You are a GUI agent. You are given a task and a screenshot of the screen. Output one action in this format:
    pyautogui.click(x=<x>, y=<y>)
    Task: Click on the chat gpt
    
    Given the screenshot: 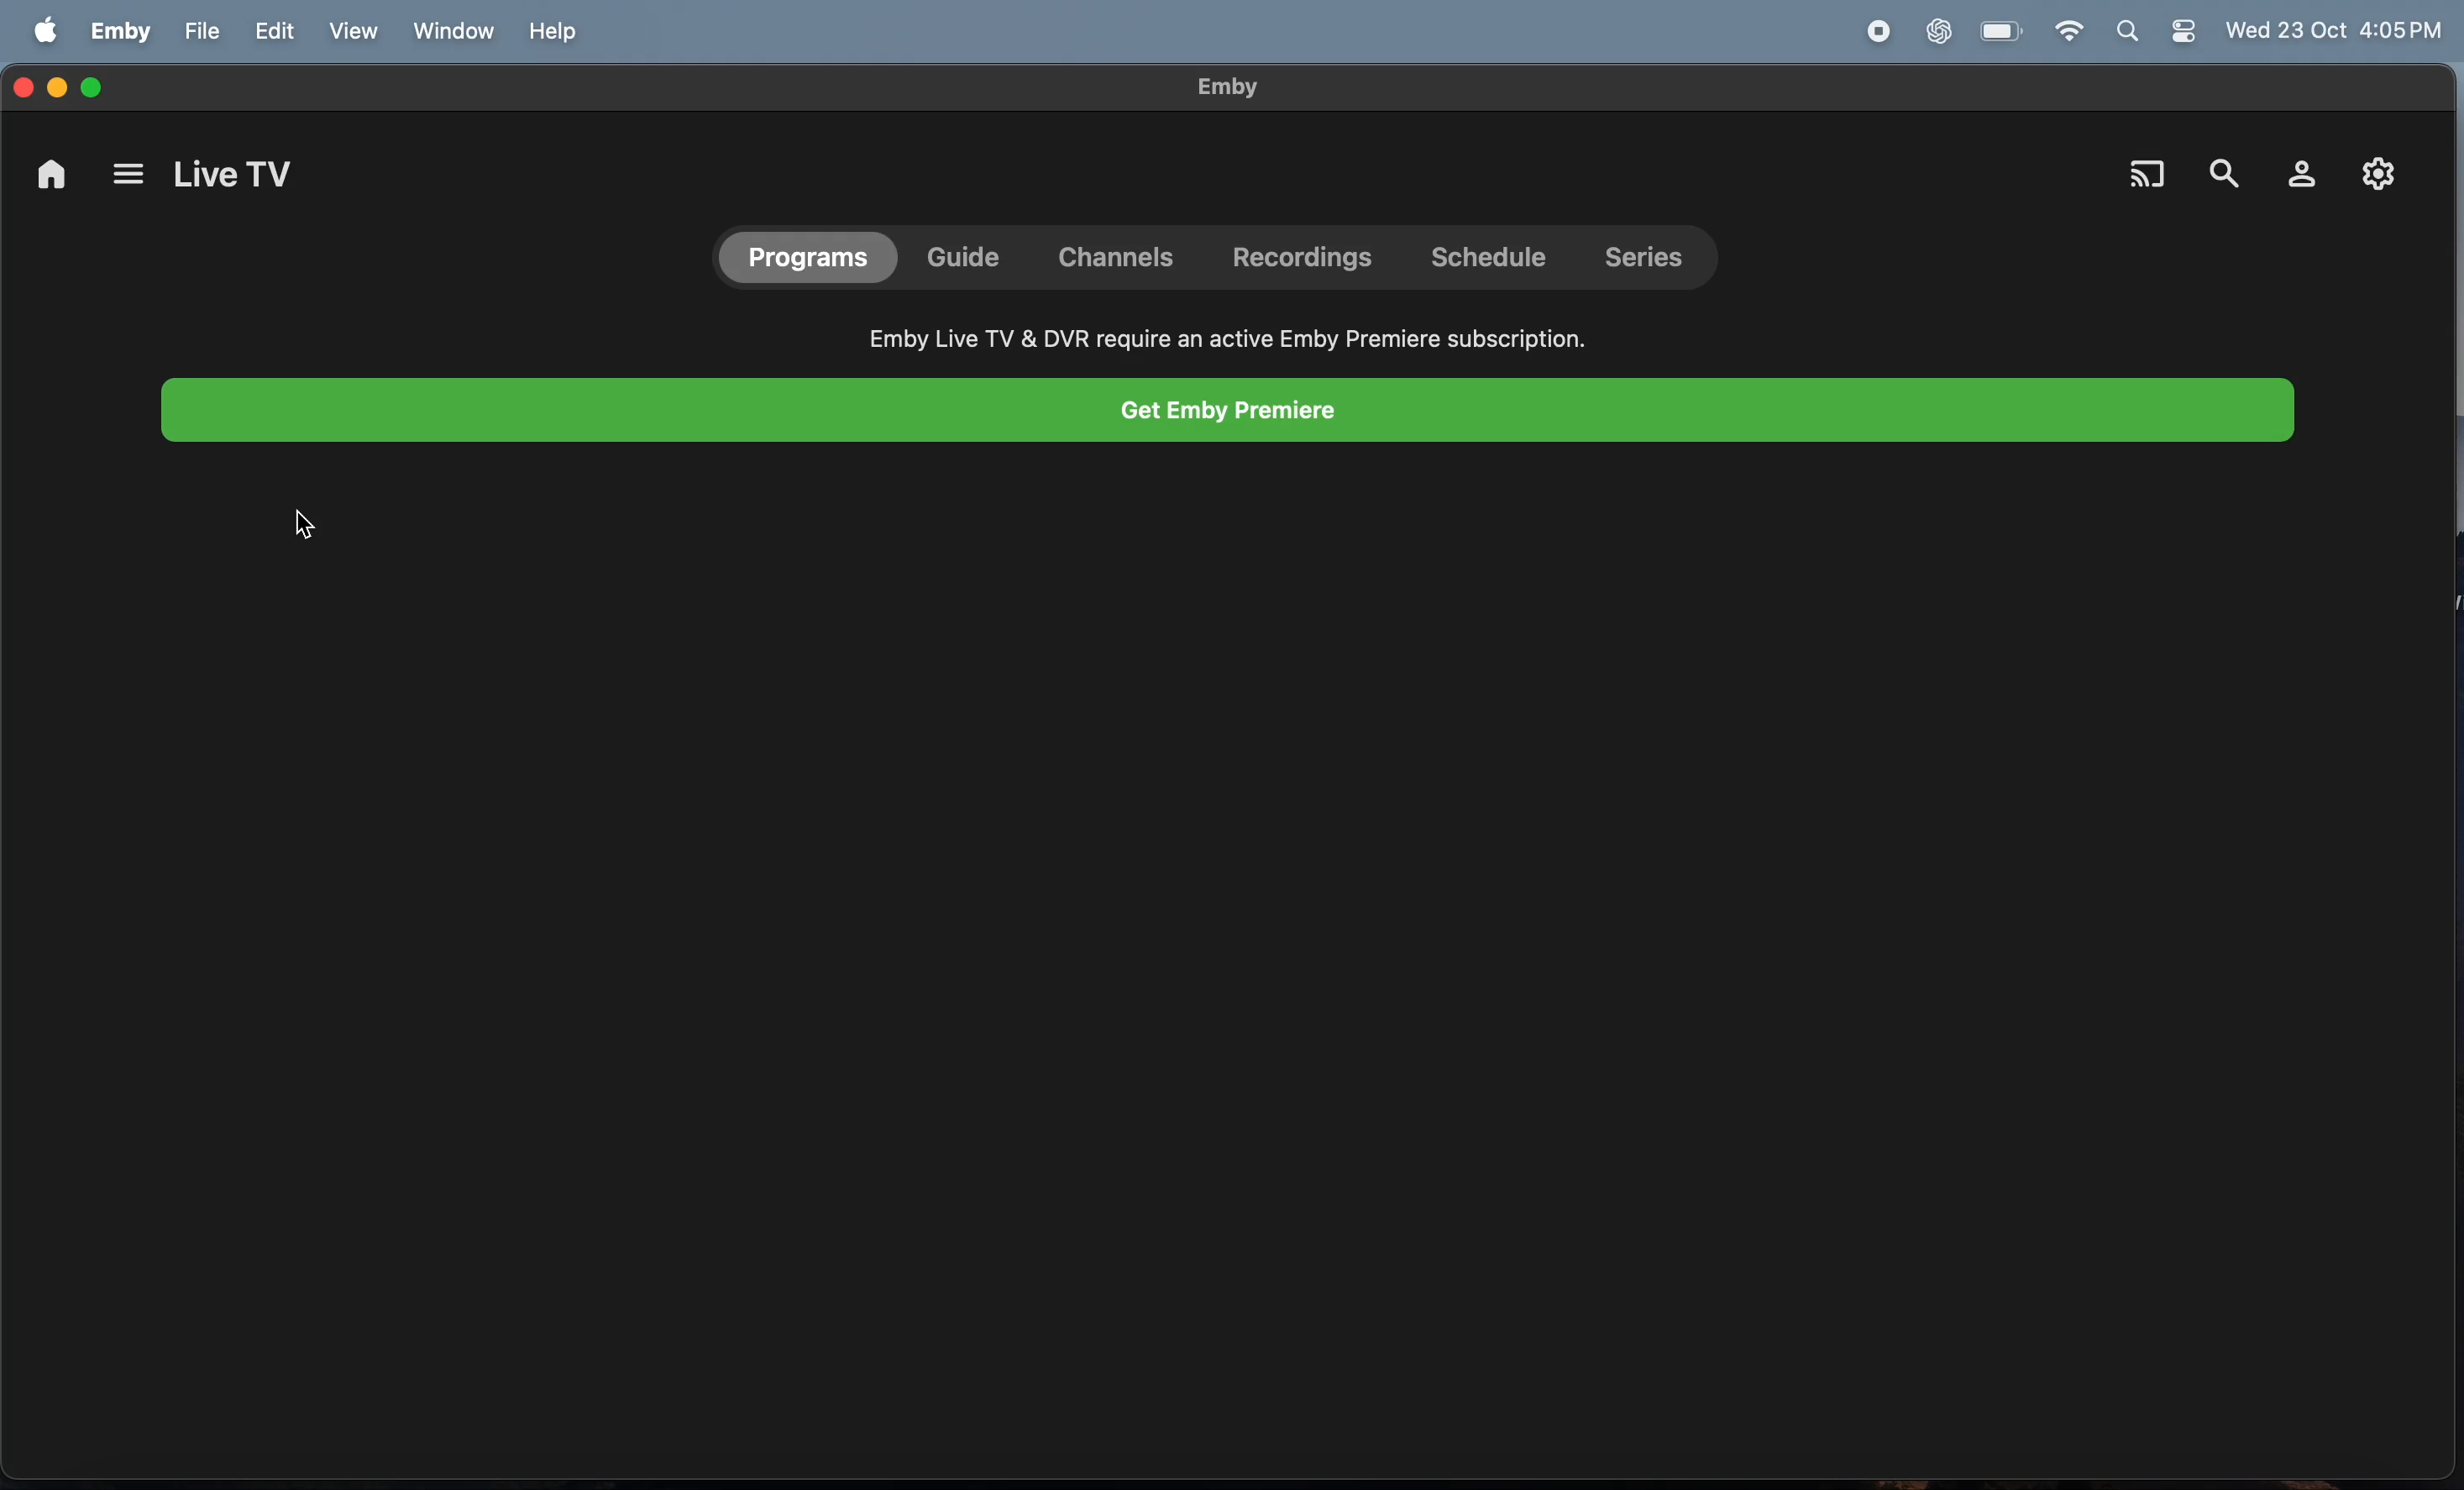 What is the action you would take?
    pyautogui.click(x=1941, y=30)
    